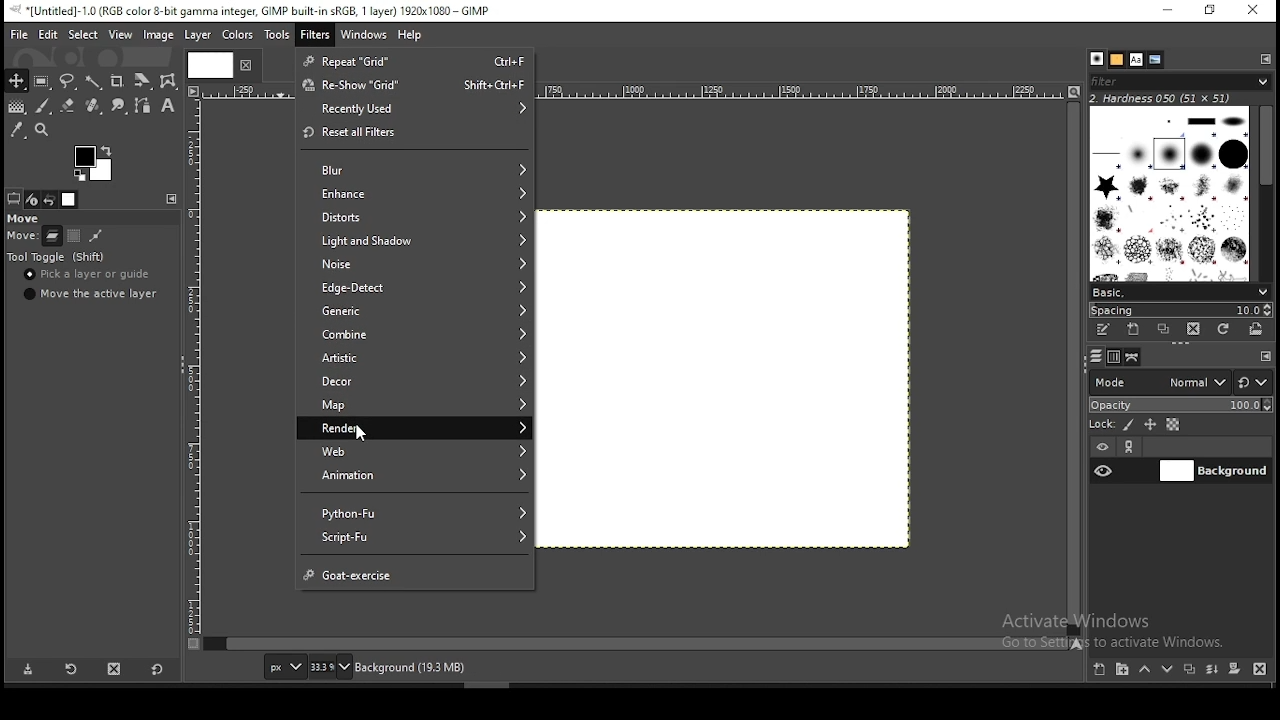 The height and width of the screenshot is (720, 1280). What do you see at coordinates (48, 35) in the screenshot?
I see `edit` at bounding box center [48, 35].